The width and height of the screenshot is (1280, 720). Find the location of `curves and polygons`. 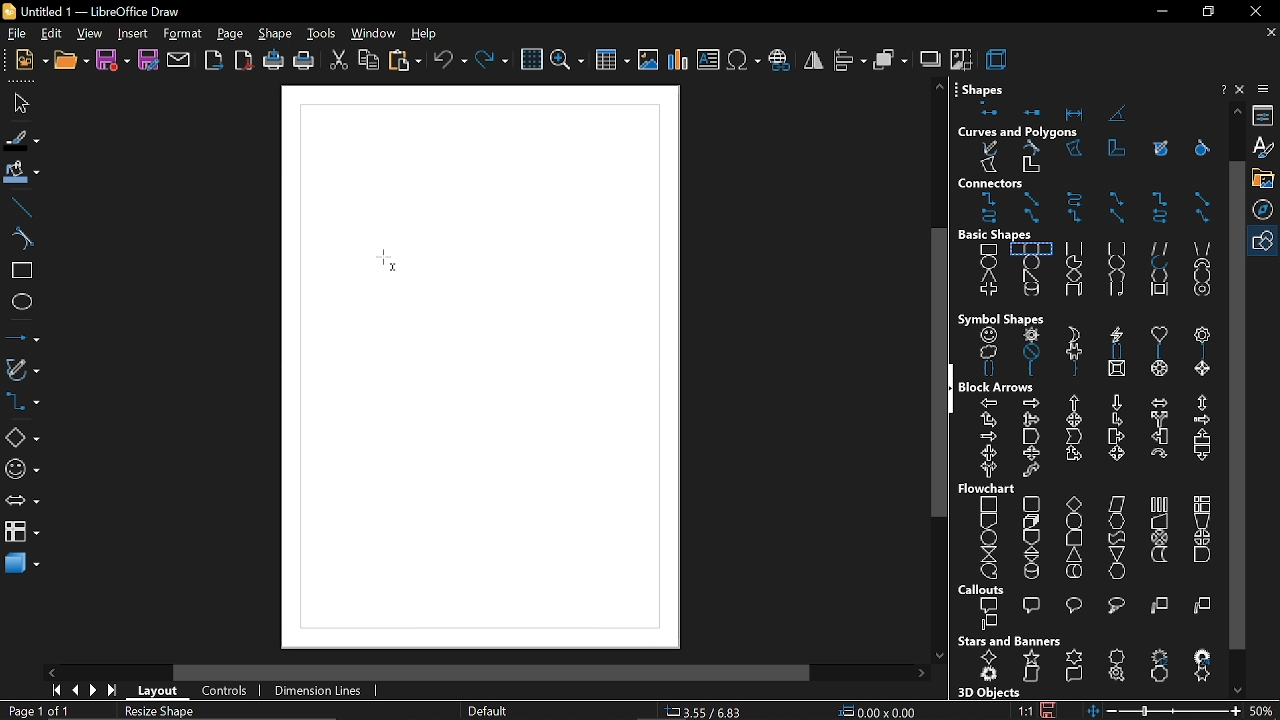

curves and polygons is located at coordinates (1019, 133).